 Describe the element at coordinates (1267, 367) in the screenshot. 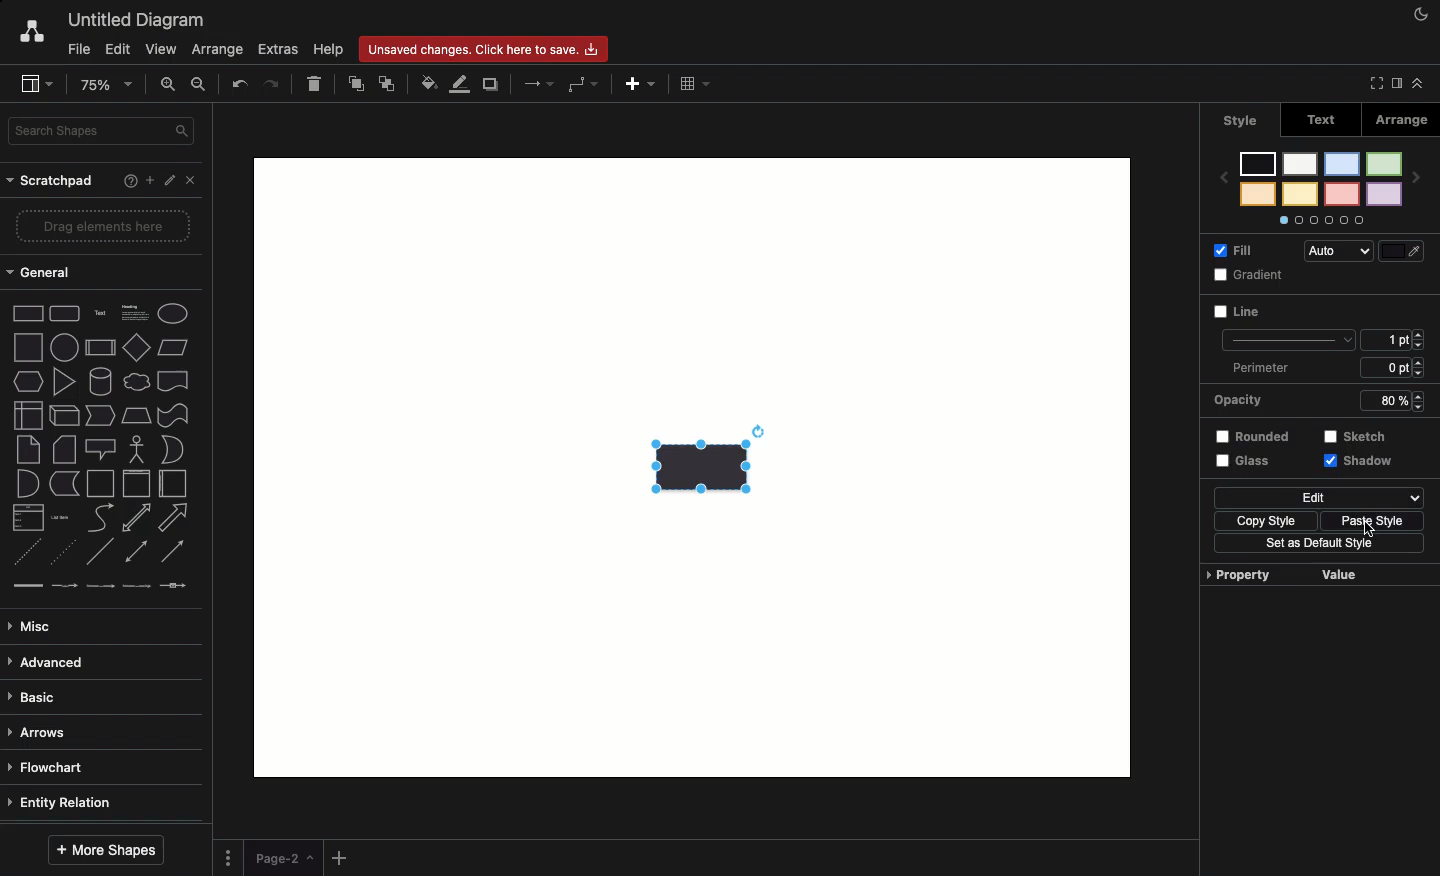

I see `Perimeter` at that location.